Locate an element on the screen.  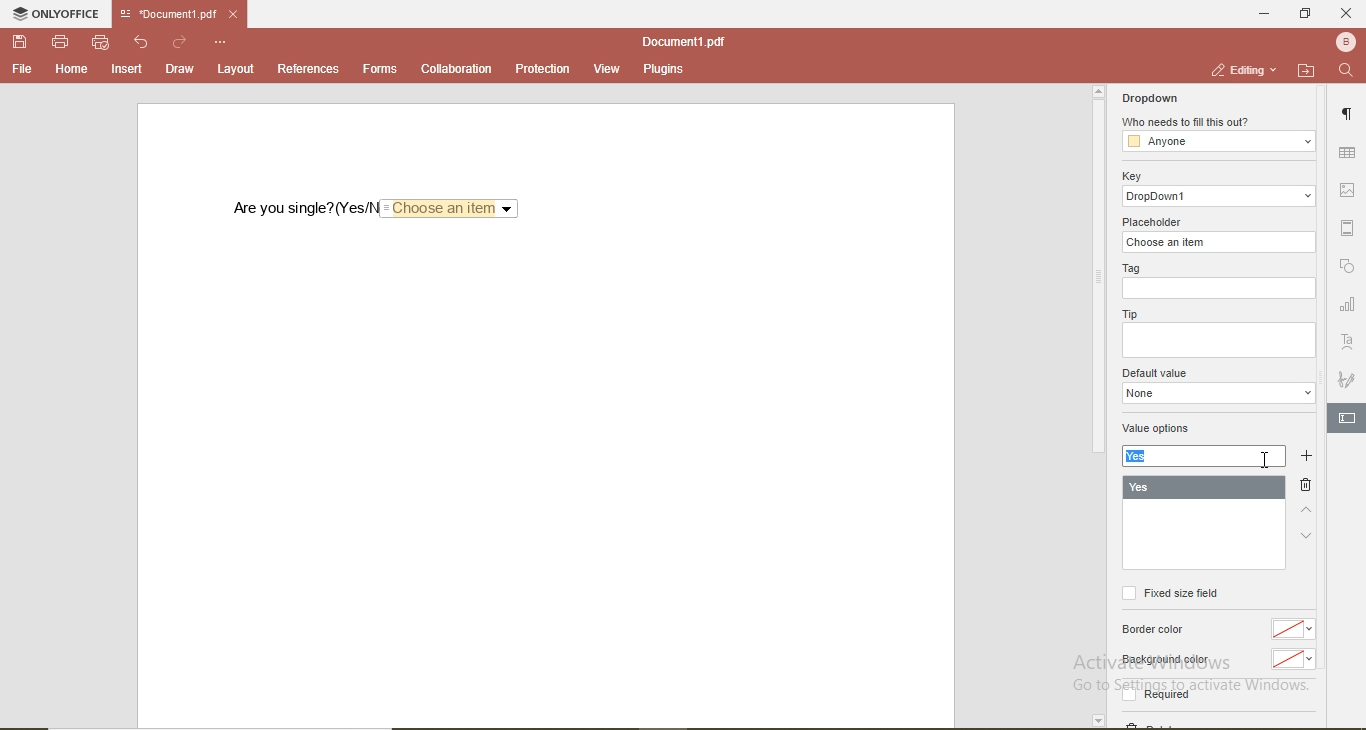
edit is located at coordinates (1346, 417).